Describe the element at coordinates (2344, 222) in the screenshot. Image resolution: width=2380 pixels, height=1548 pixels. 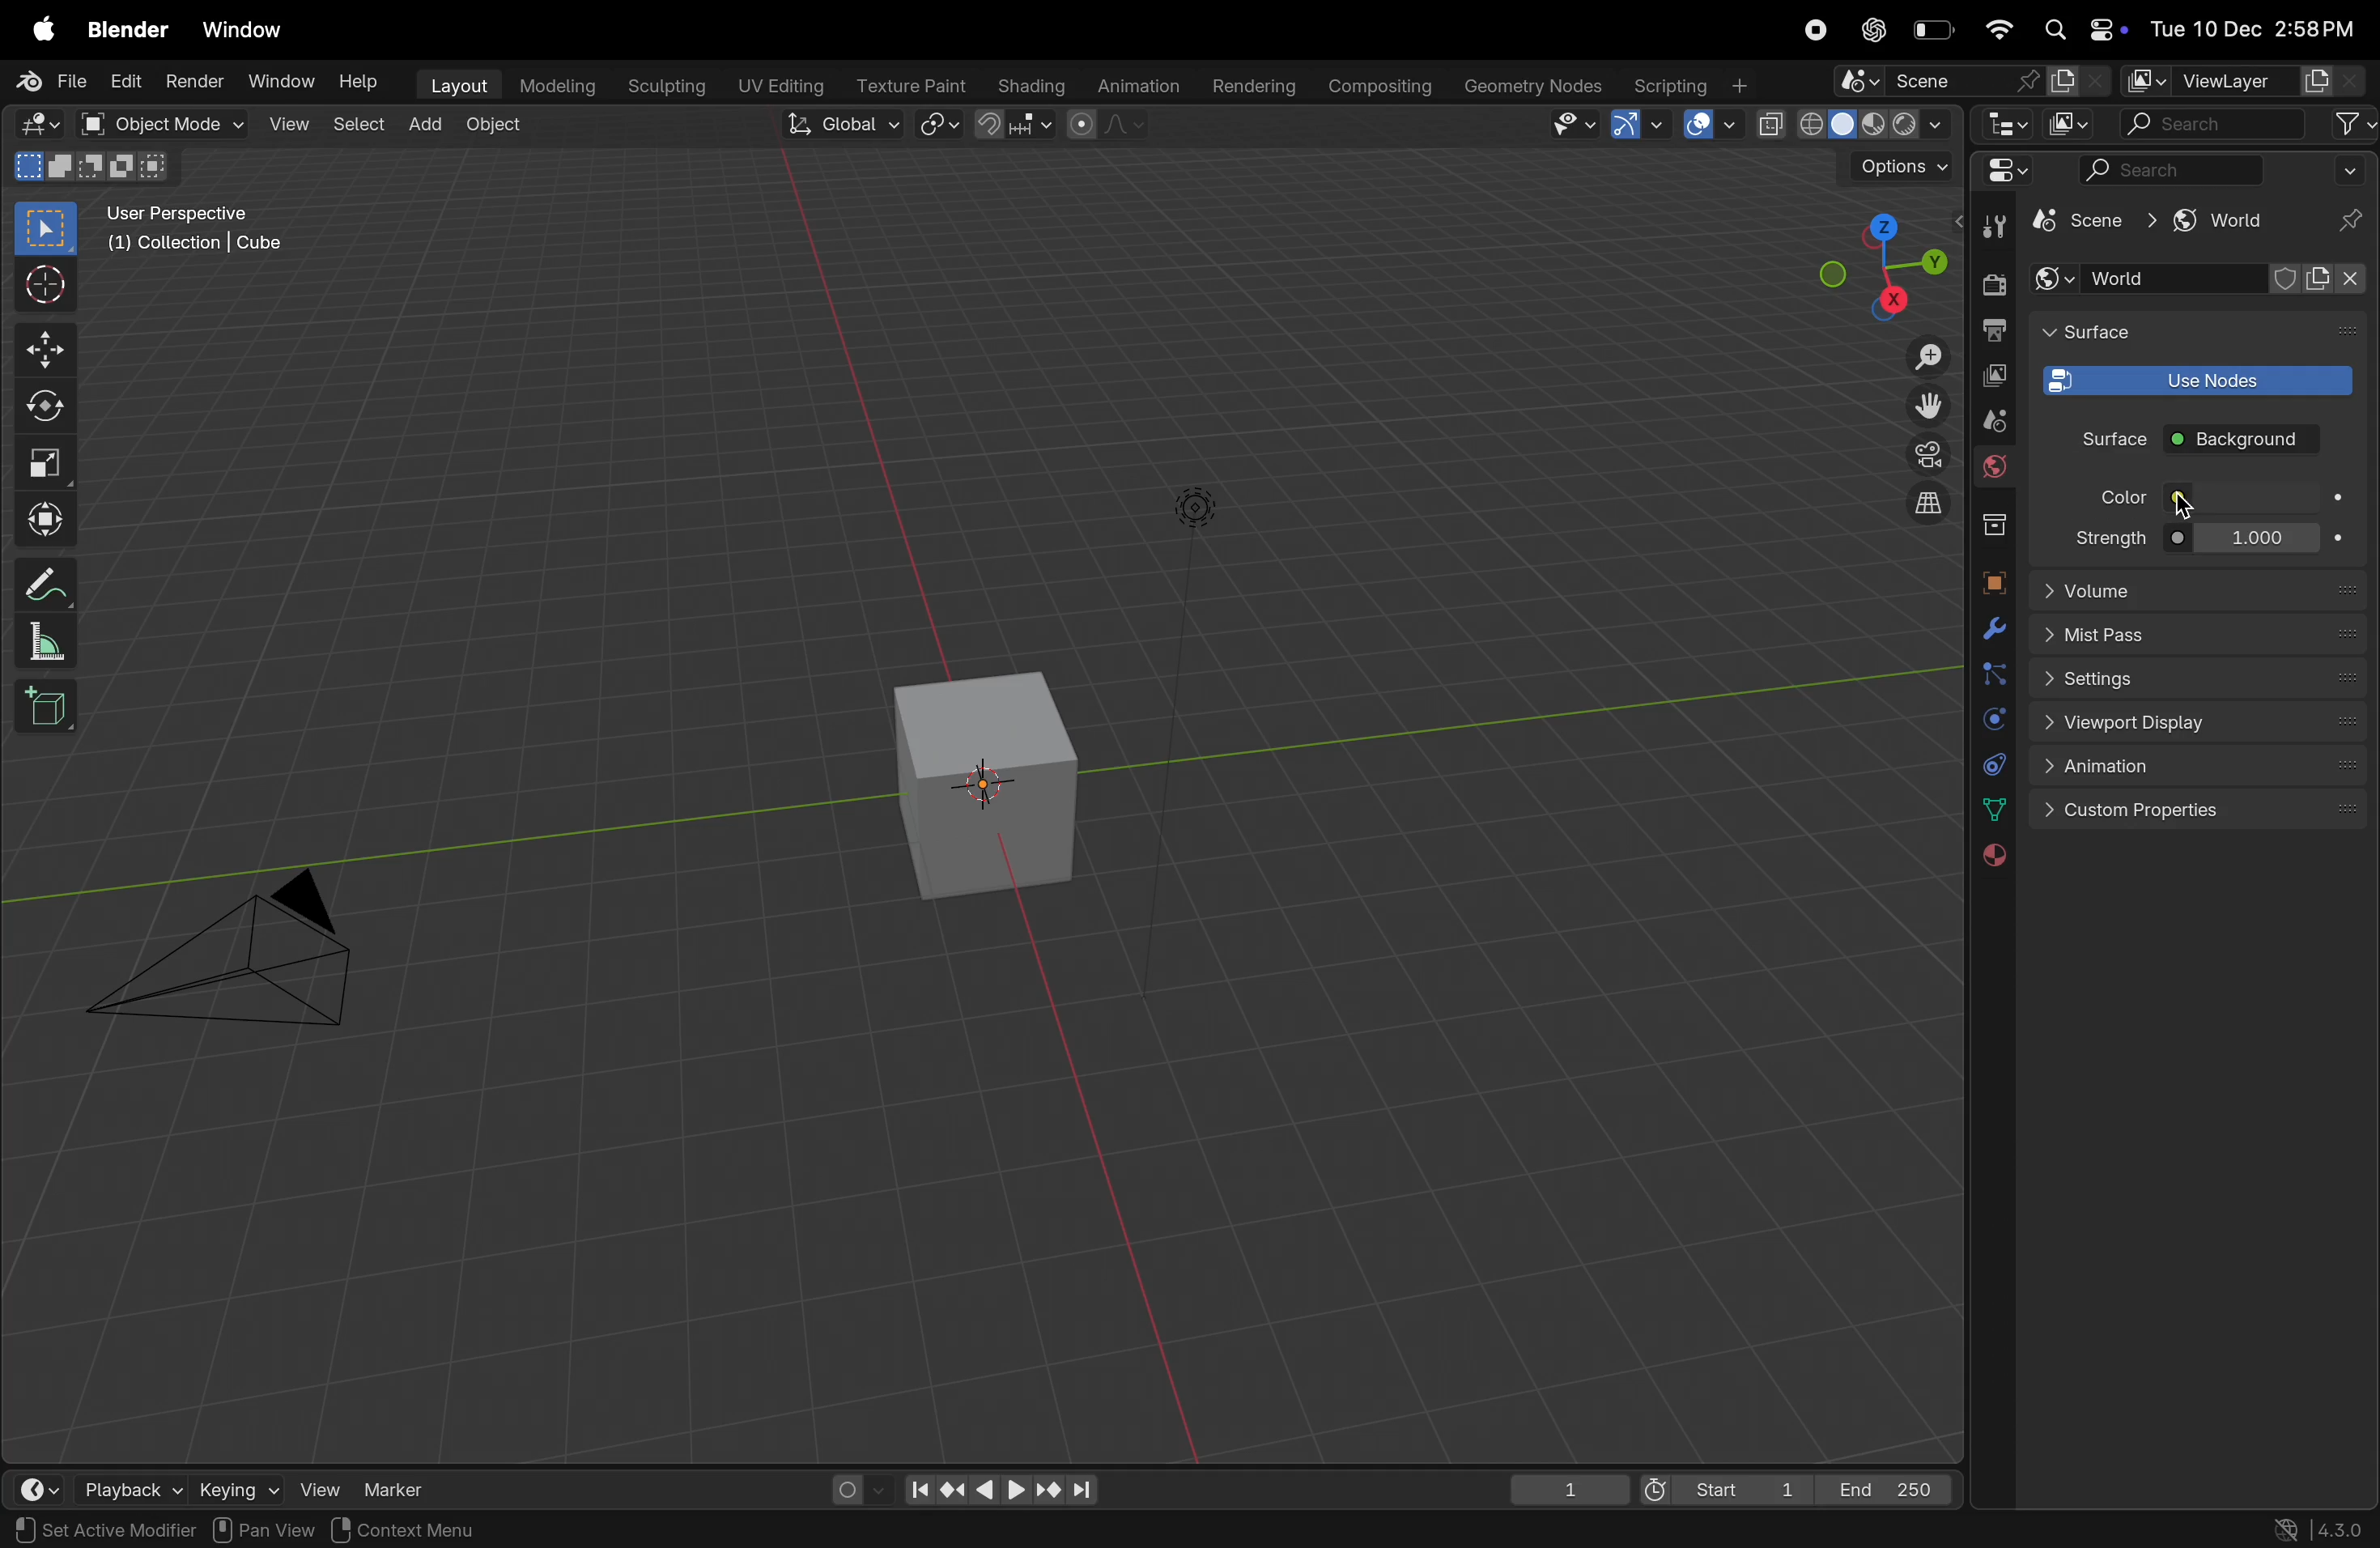
I see `pin` at that location.